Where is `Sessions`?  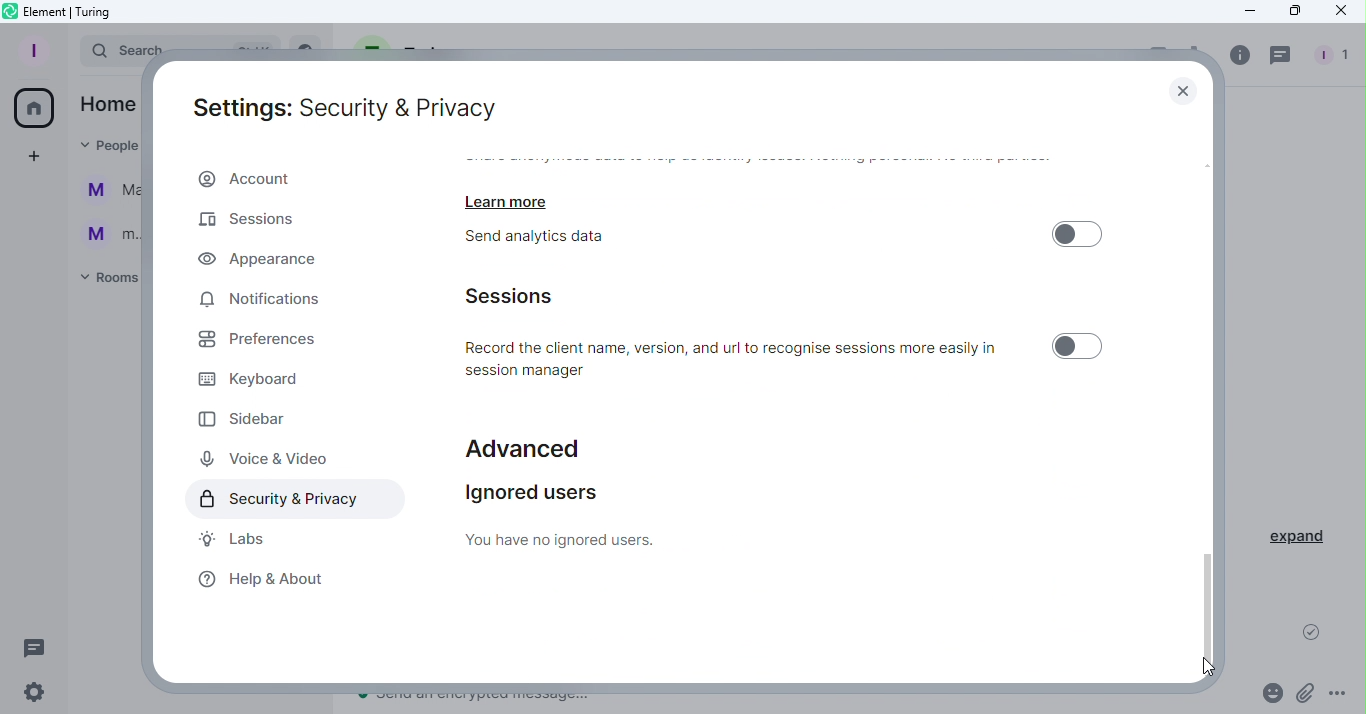 Sessions is located at coordinates (526, 295).